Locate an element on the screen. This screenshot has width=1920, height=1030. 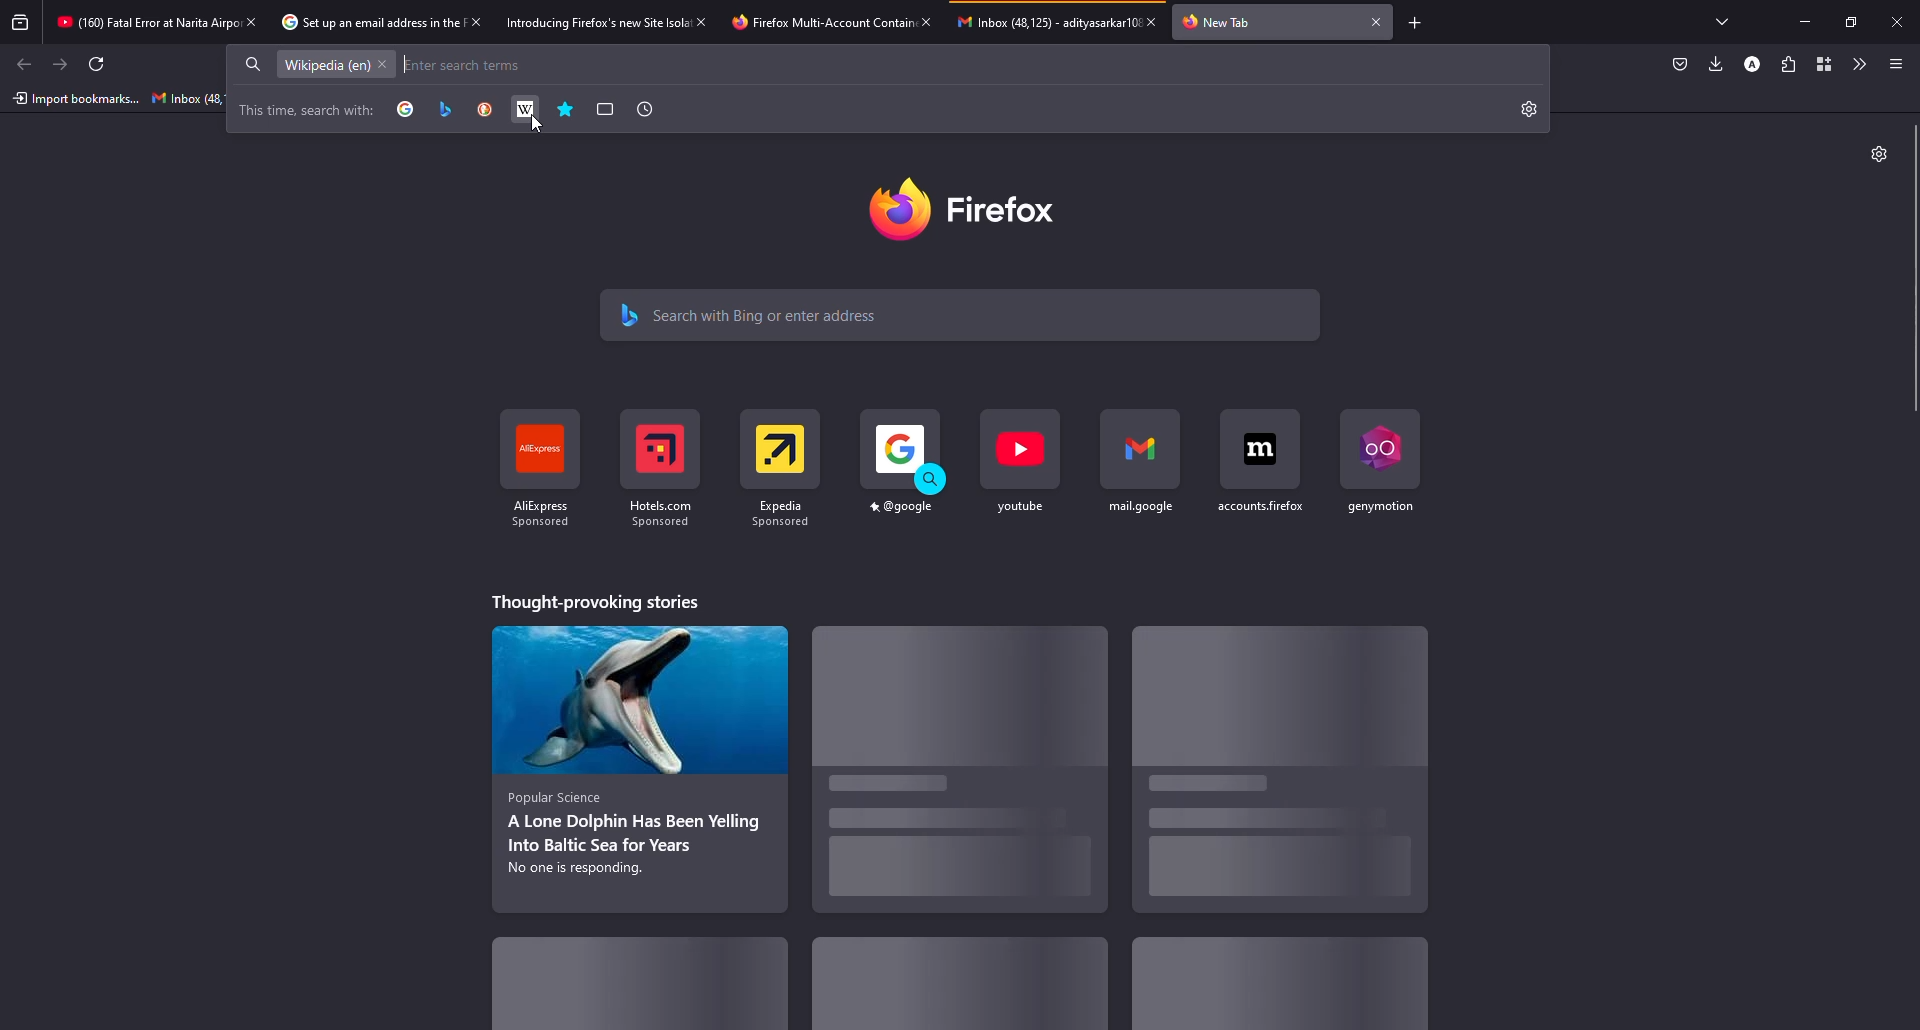
view recent is located at coordinates (22, 21).